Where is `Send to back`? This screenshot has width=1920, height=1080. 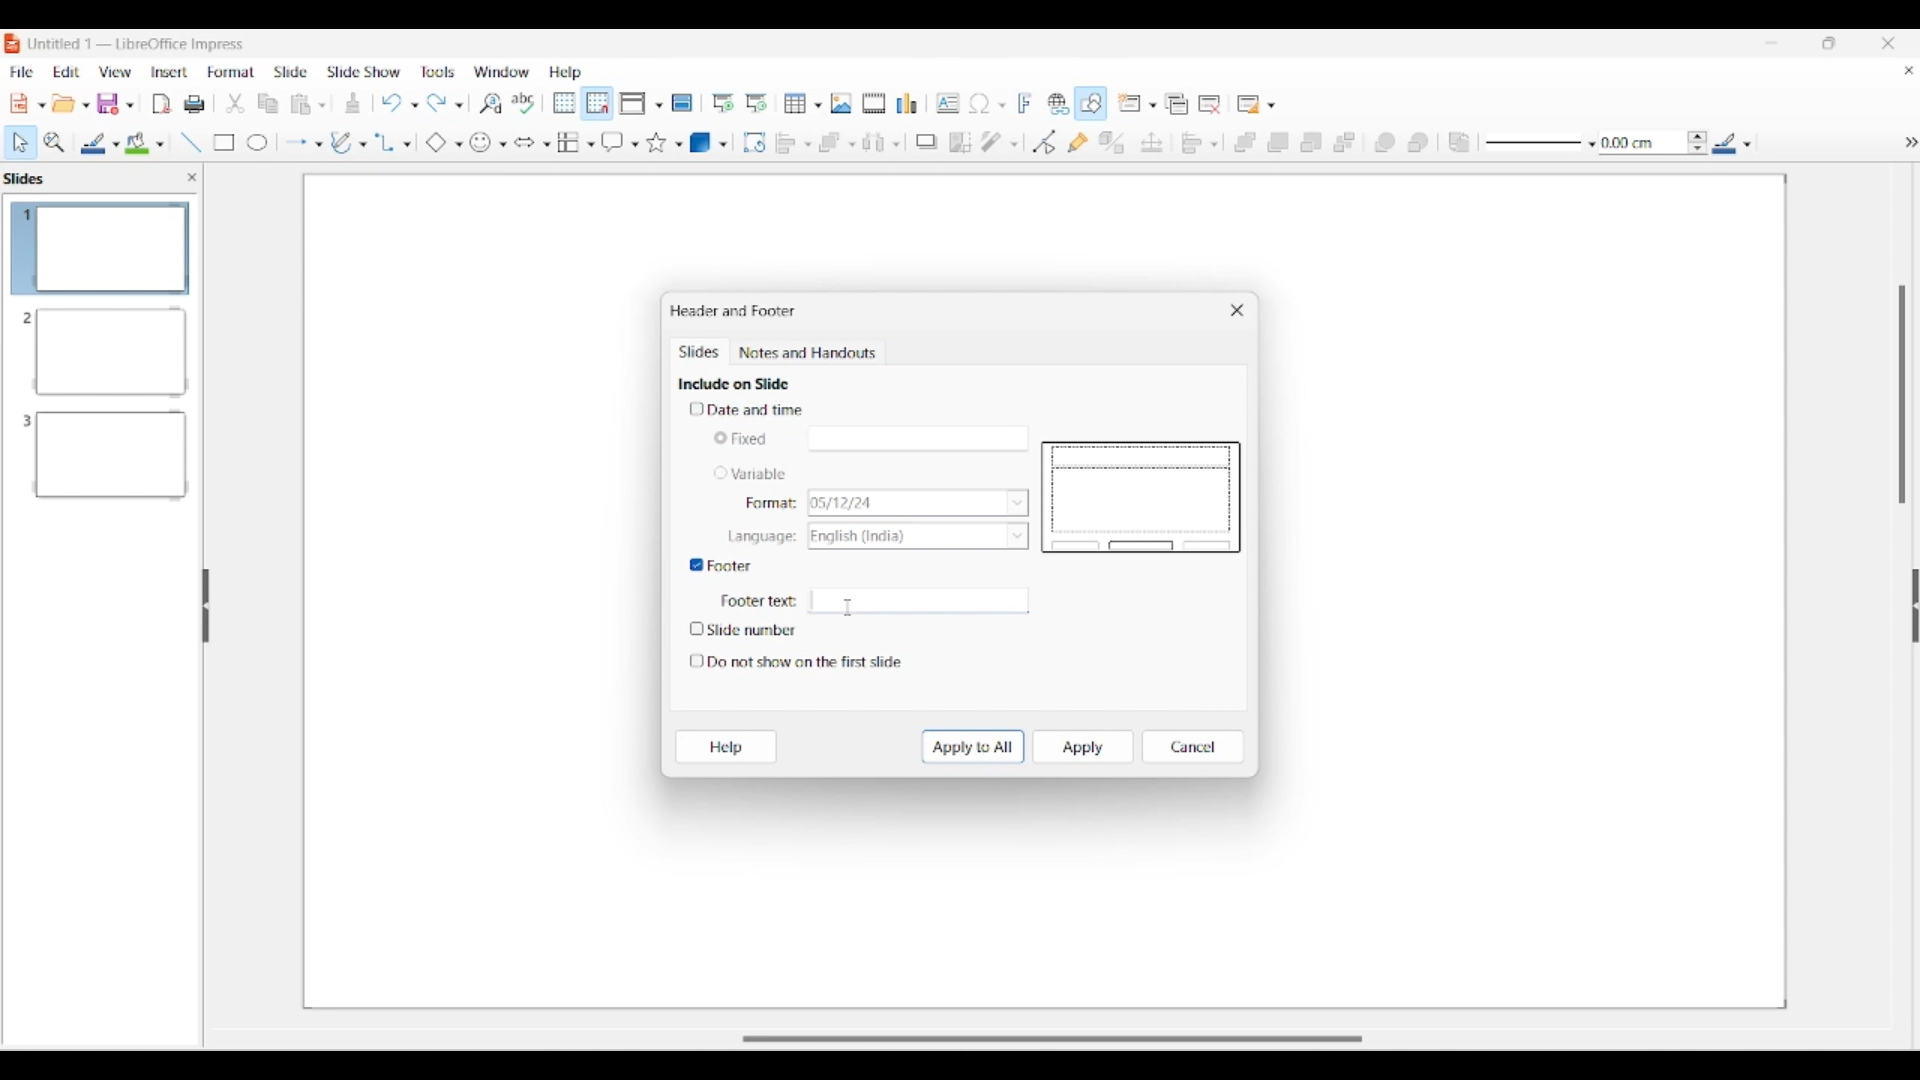
Send to back is located at coordinates (1344, 142).